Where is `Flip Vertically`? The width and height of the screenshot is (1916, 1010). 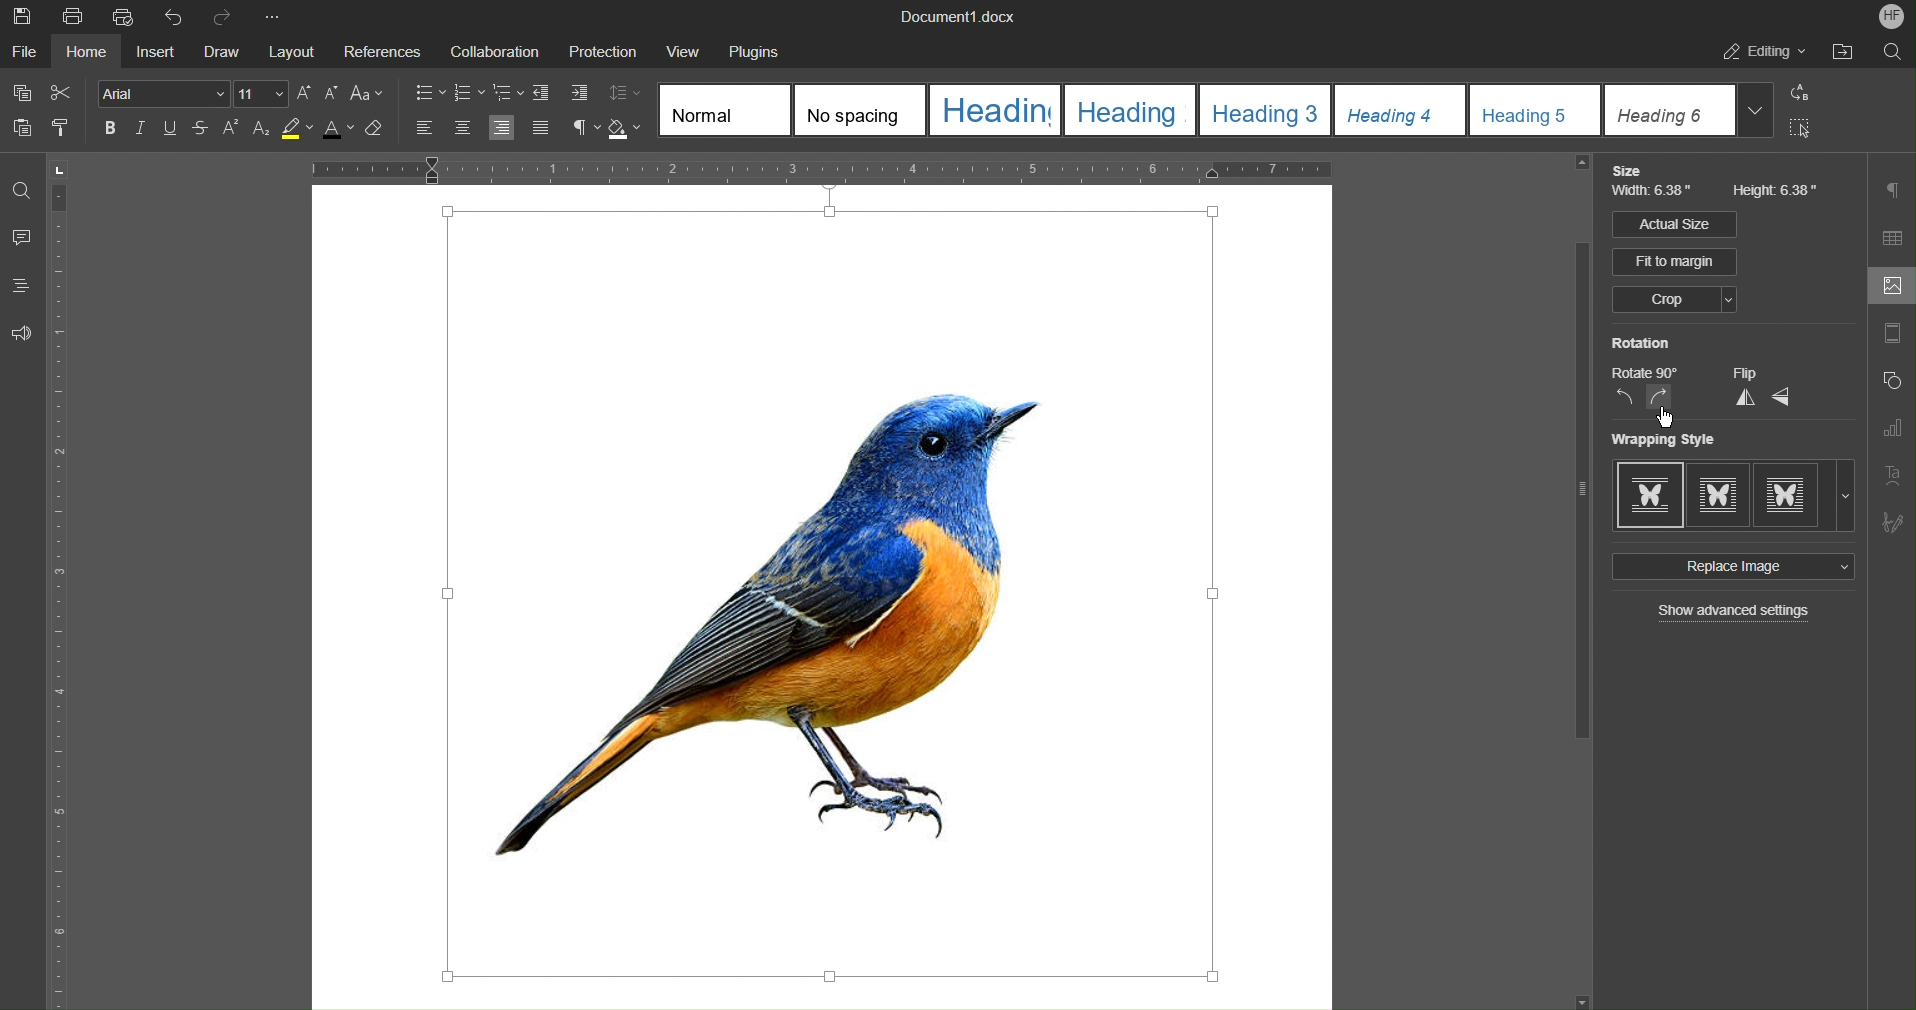 Flip Vertically is located at coordinates (1744, 398).